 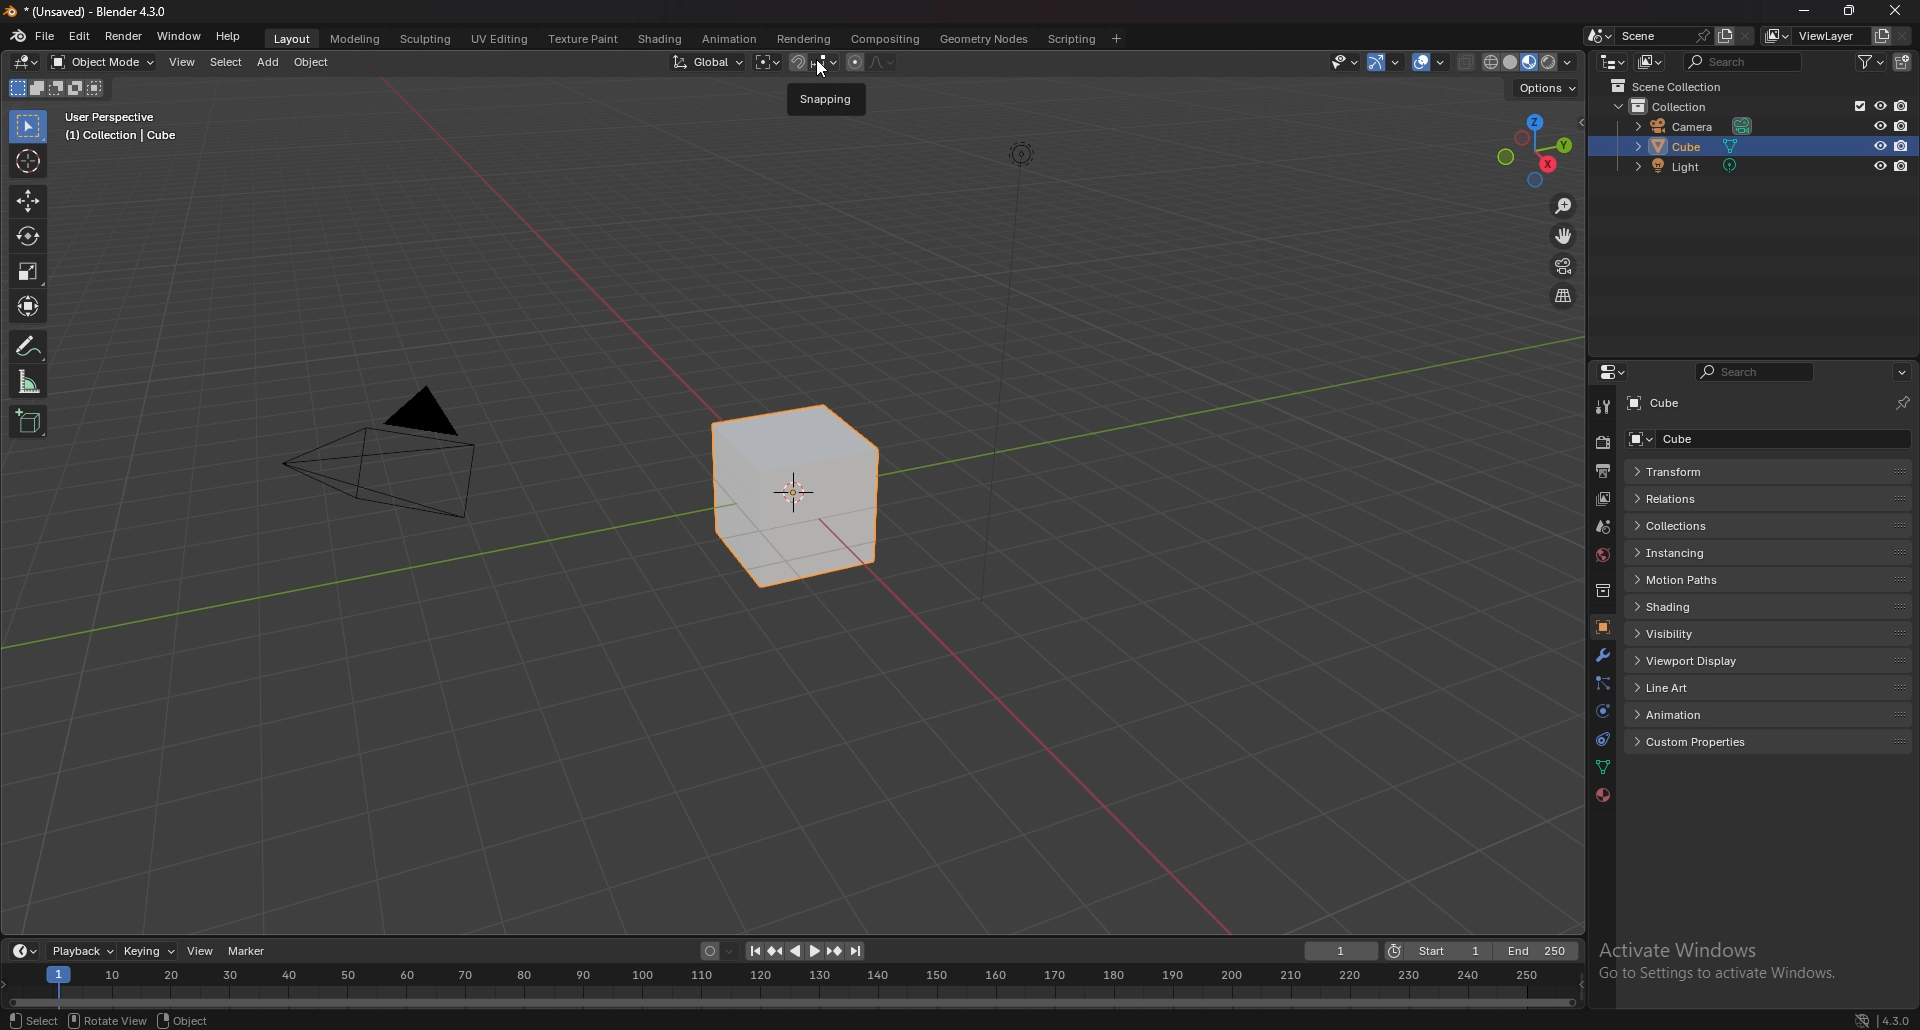 What do you see at coordinates (29, 381) in the screenshot?
I see `measure` at bounding box center [29, 381].